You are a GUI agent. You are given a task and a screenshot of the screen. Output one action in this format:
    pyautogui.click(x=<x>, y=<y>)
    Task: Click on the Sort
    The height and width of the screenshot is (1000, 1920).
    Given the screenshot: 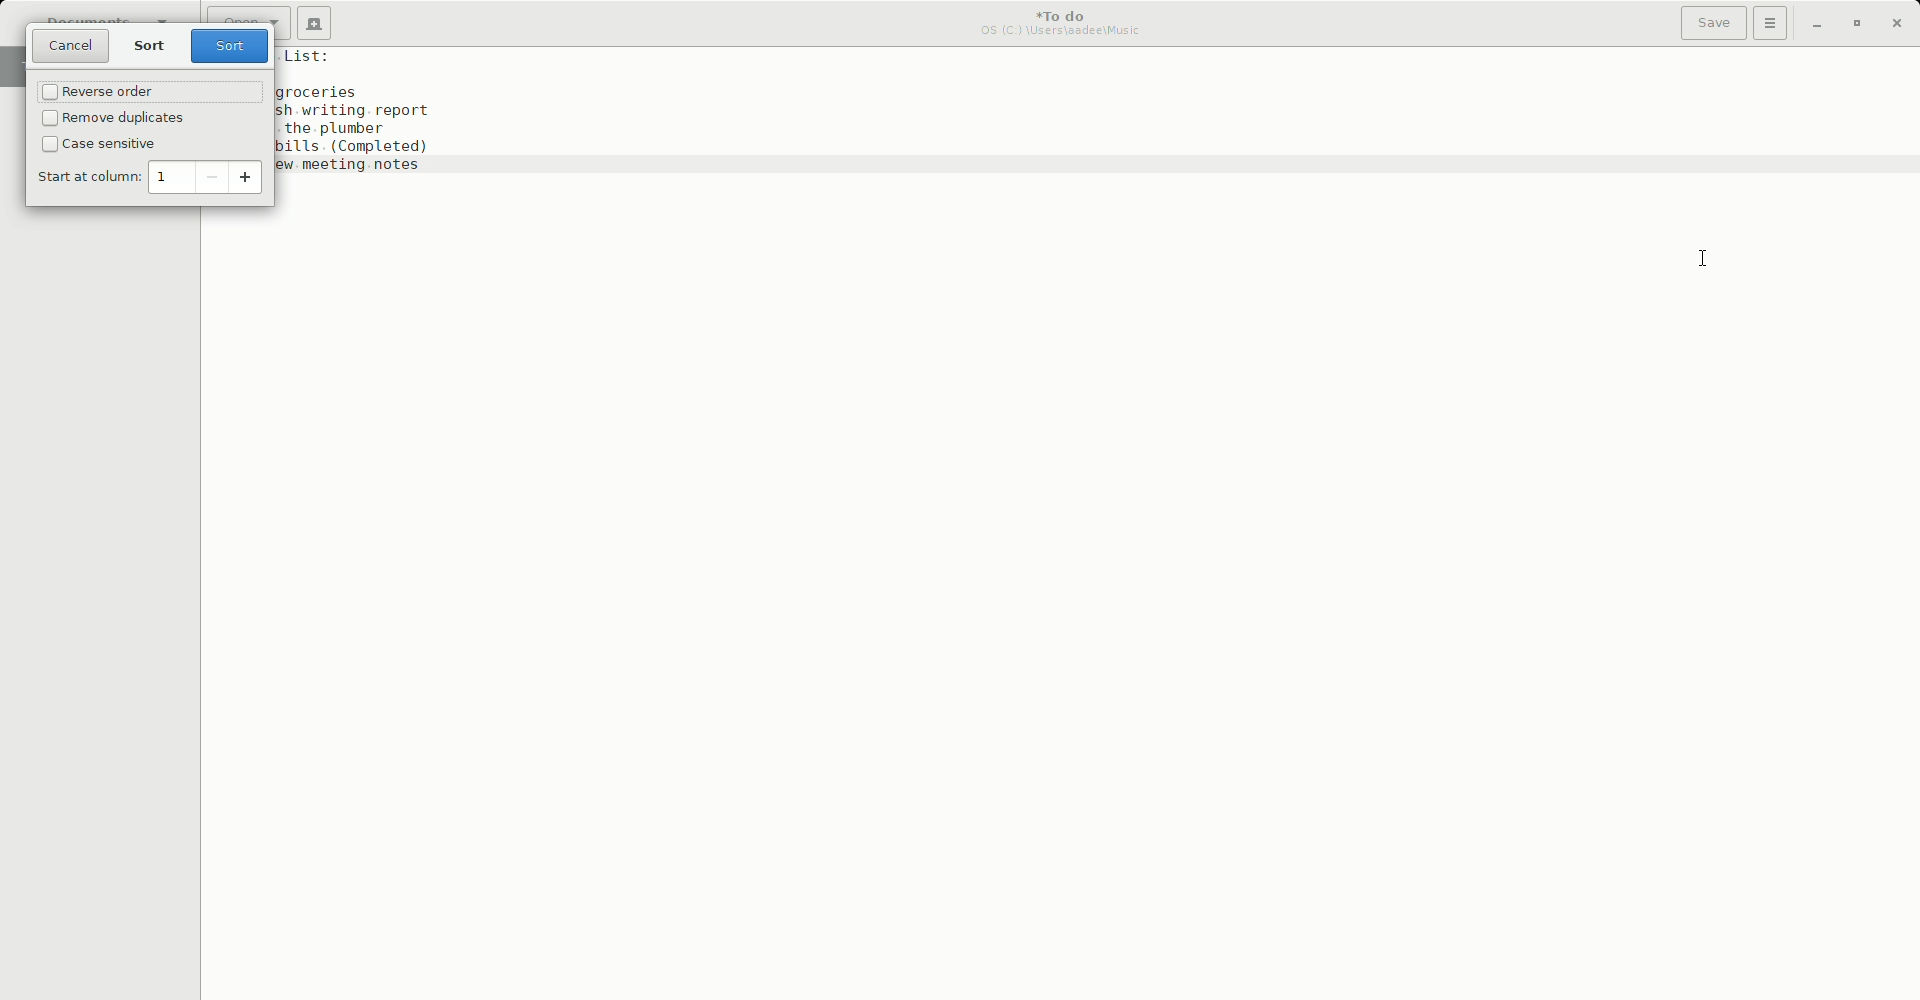 What is the action you would take?
    pyautogui.click(x=150, y=47)
    